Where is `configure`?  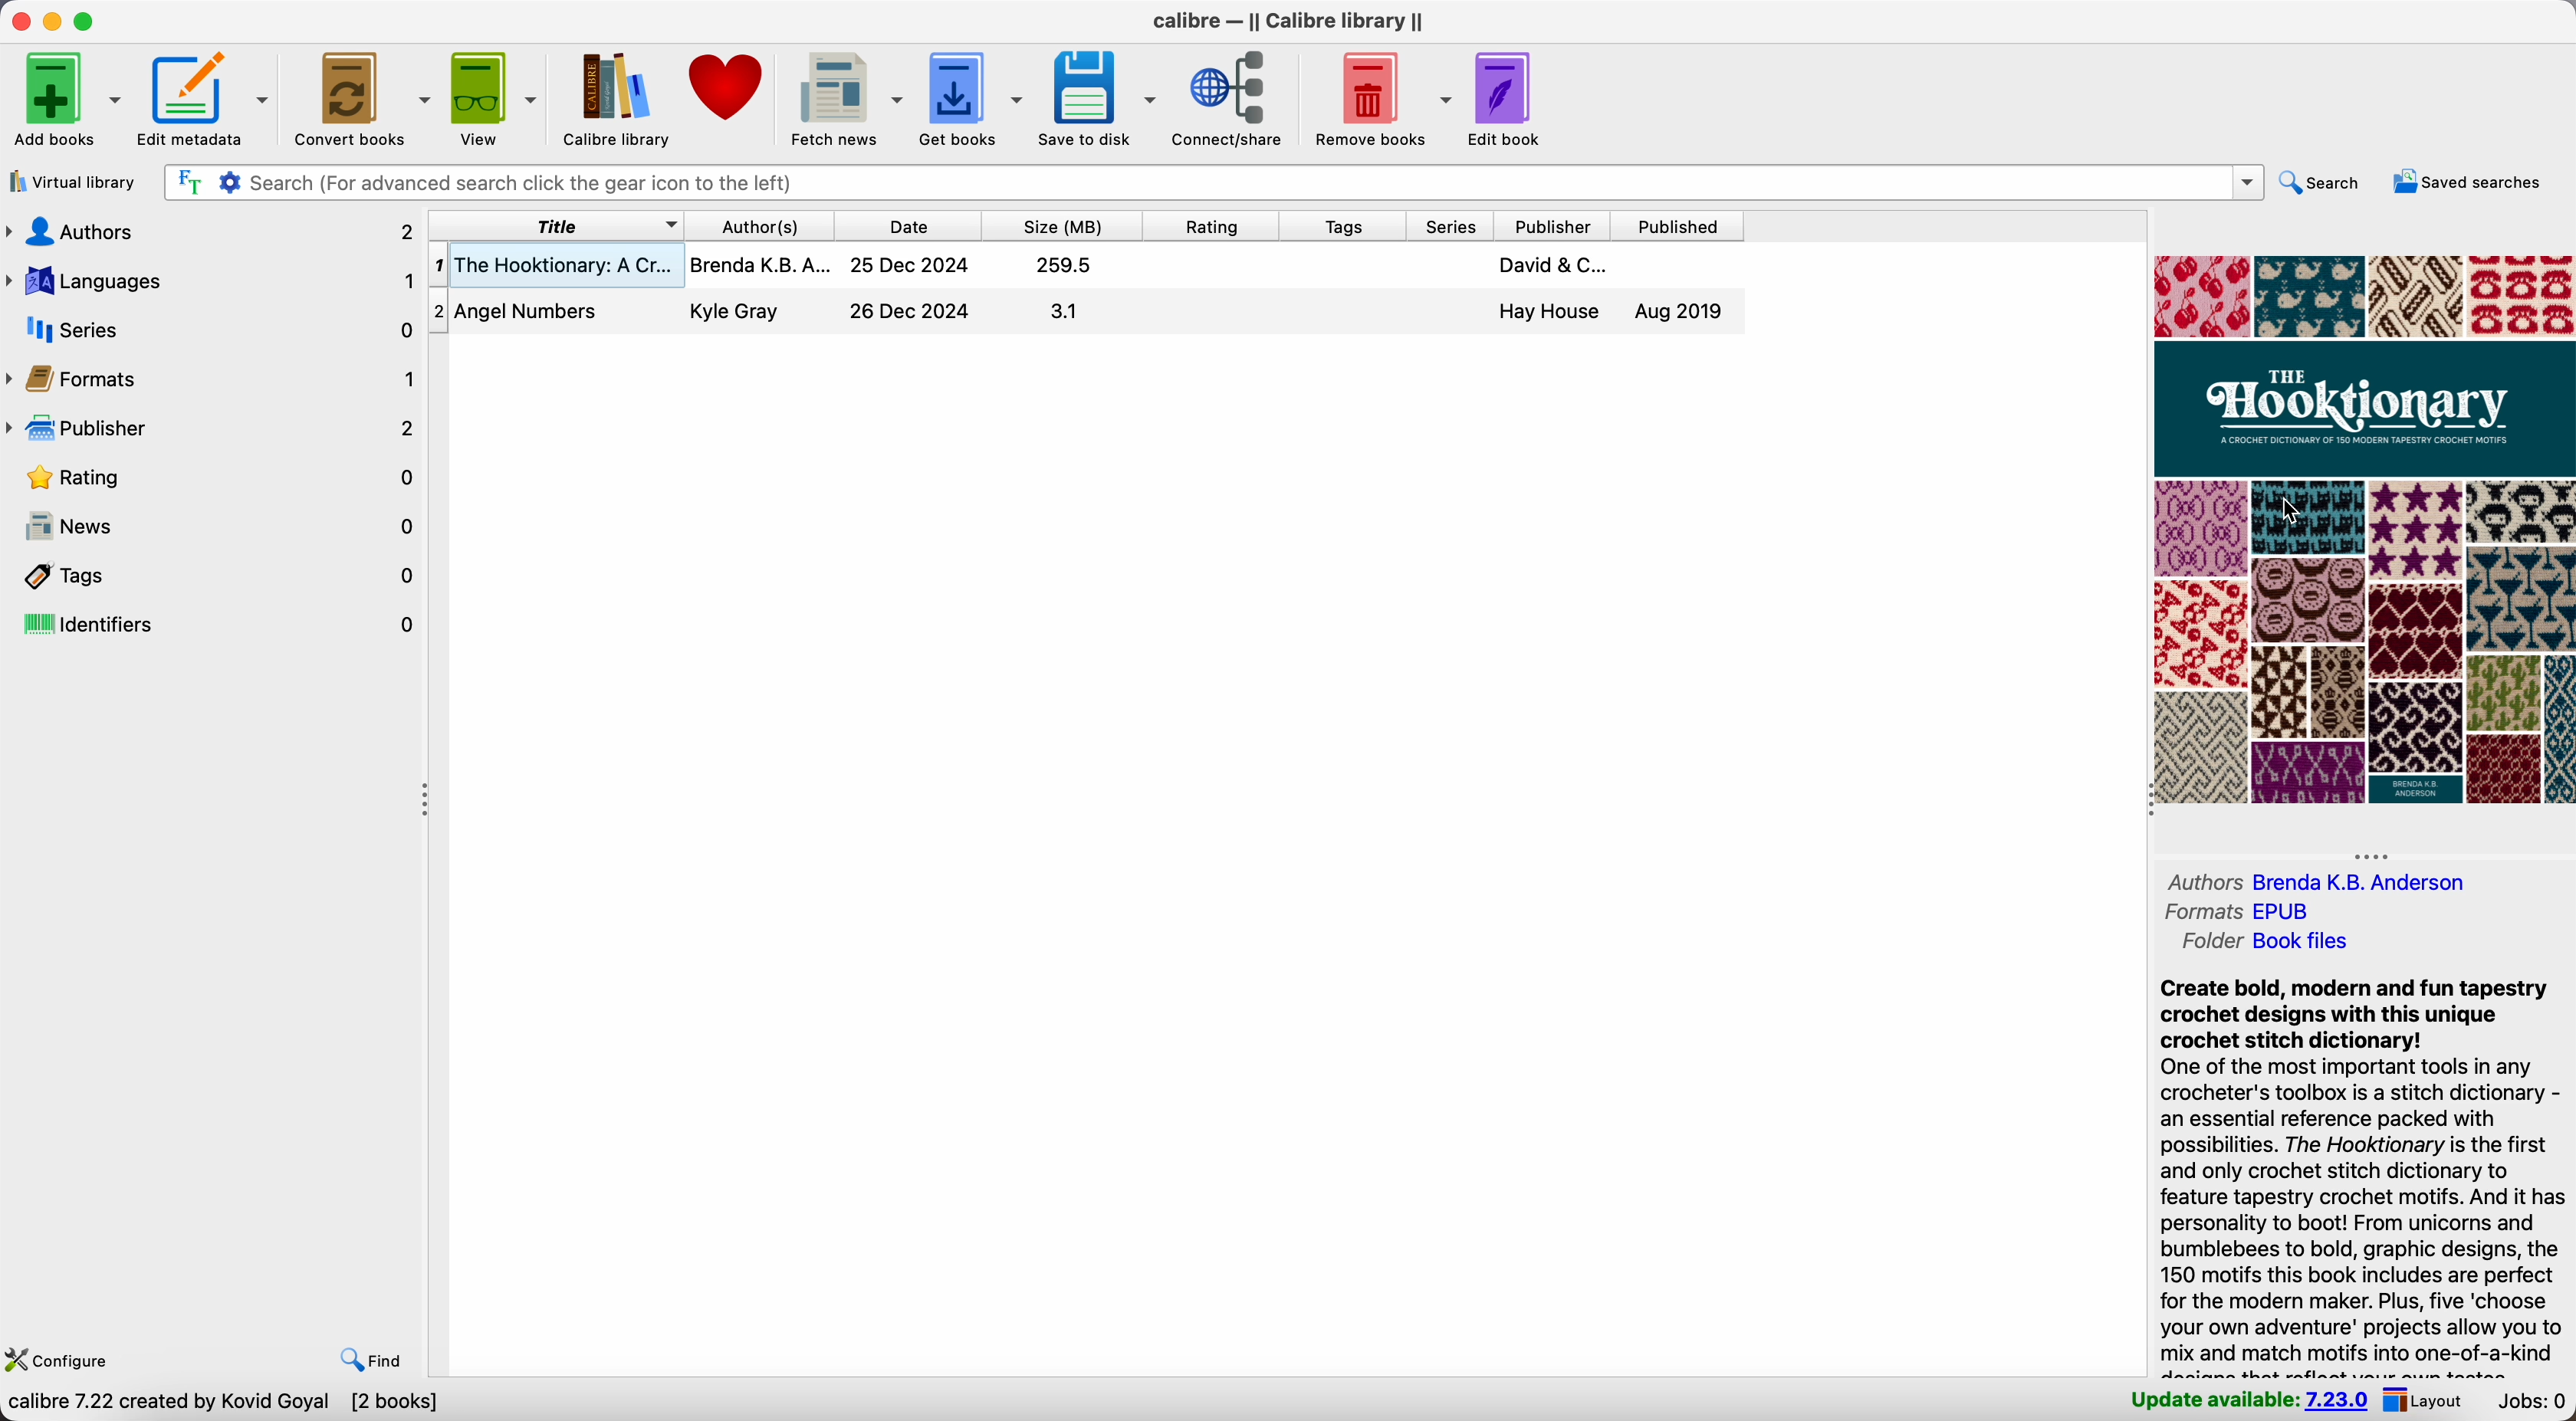 configure is located at coordinates (56, 1362).